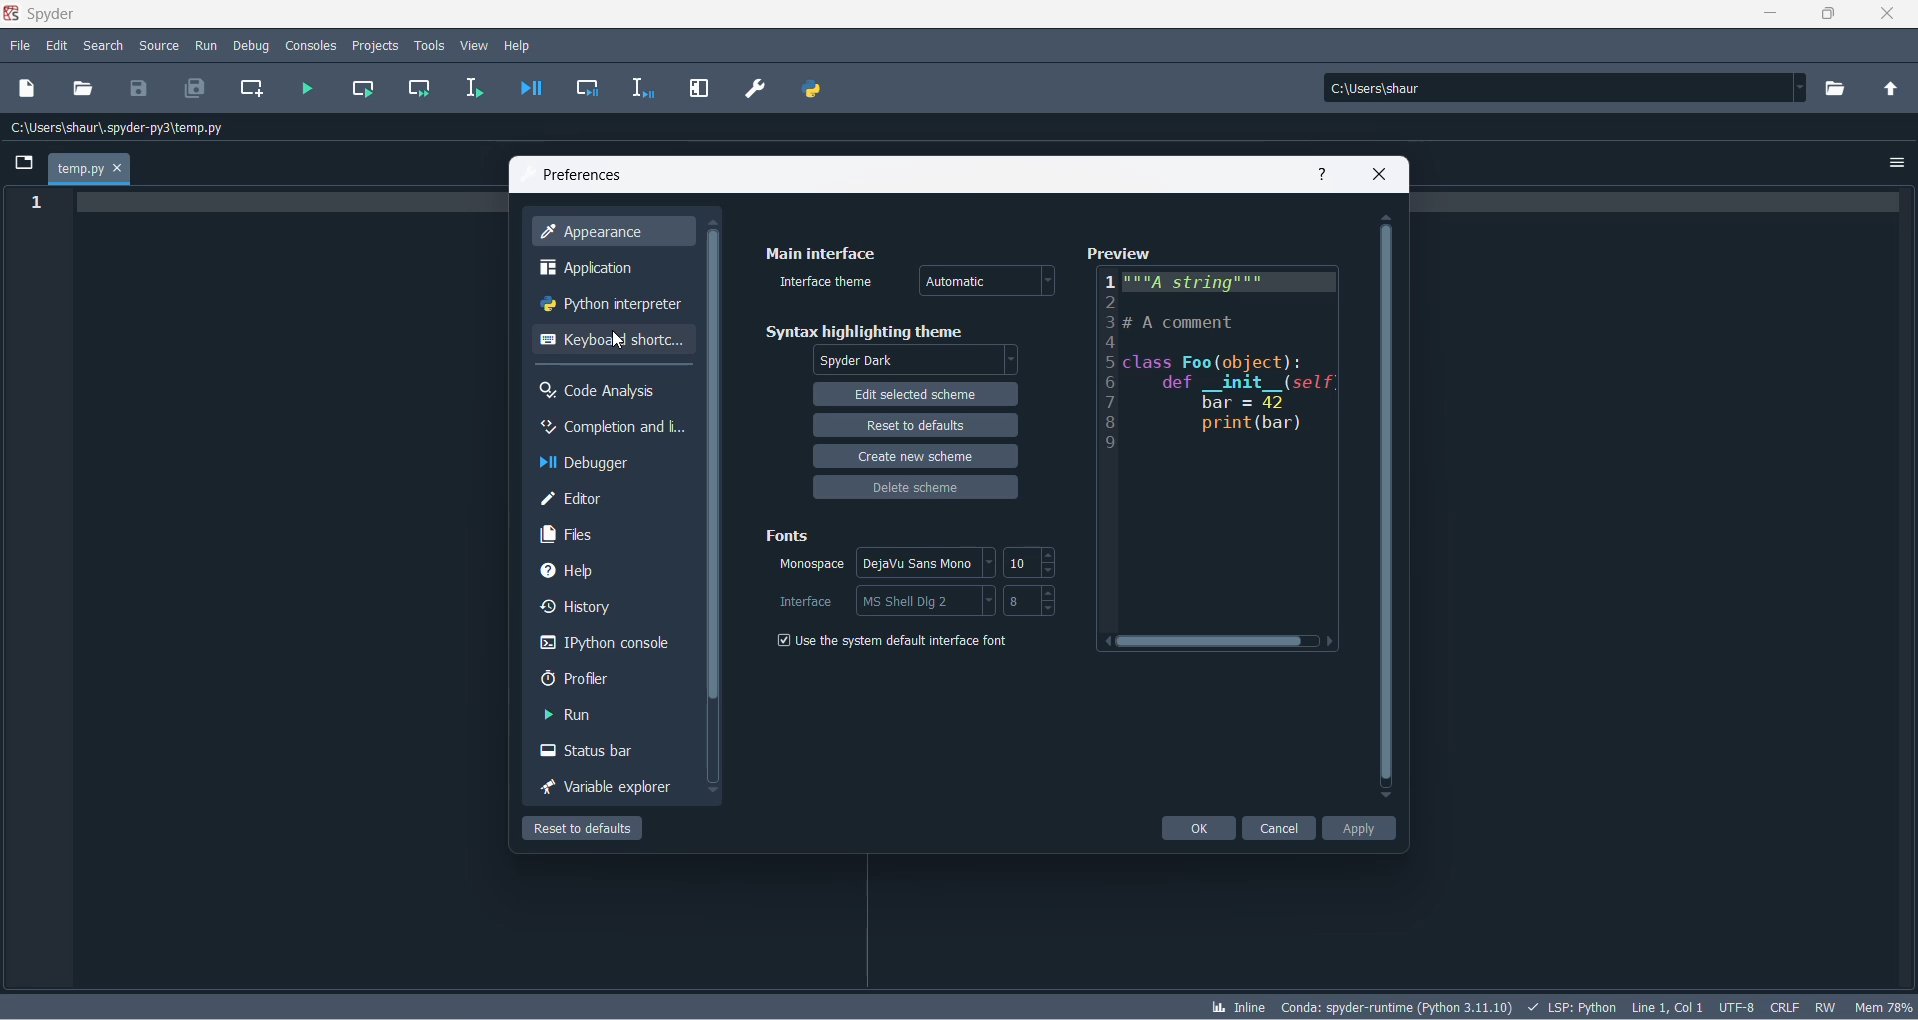 This screenshot has height=1020, width=1918. What do you see at coordinates (471, 89) in the screenshot?
I see `run selection` at bounding box center [471, 89].